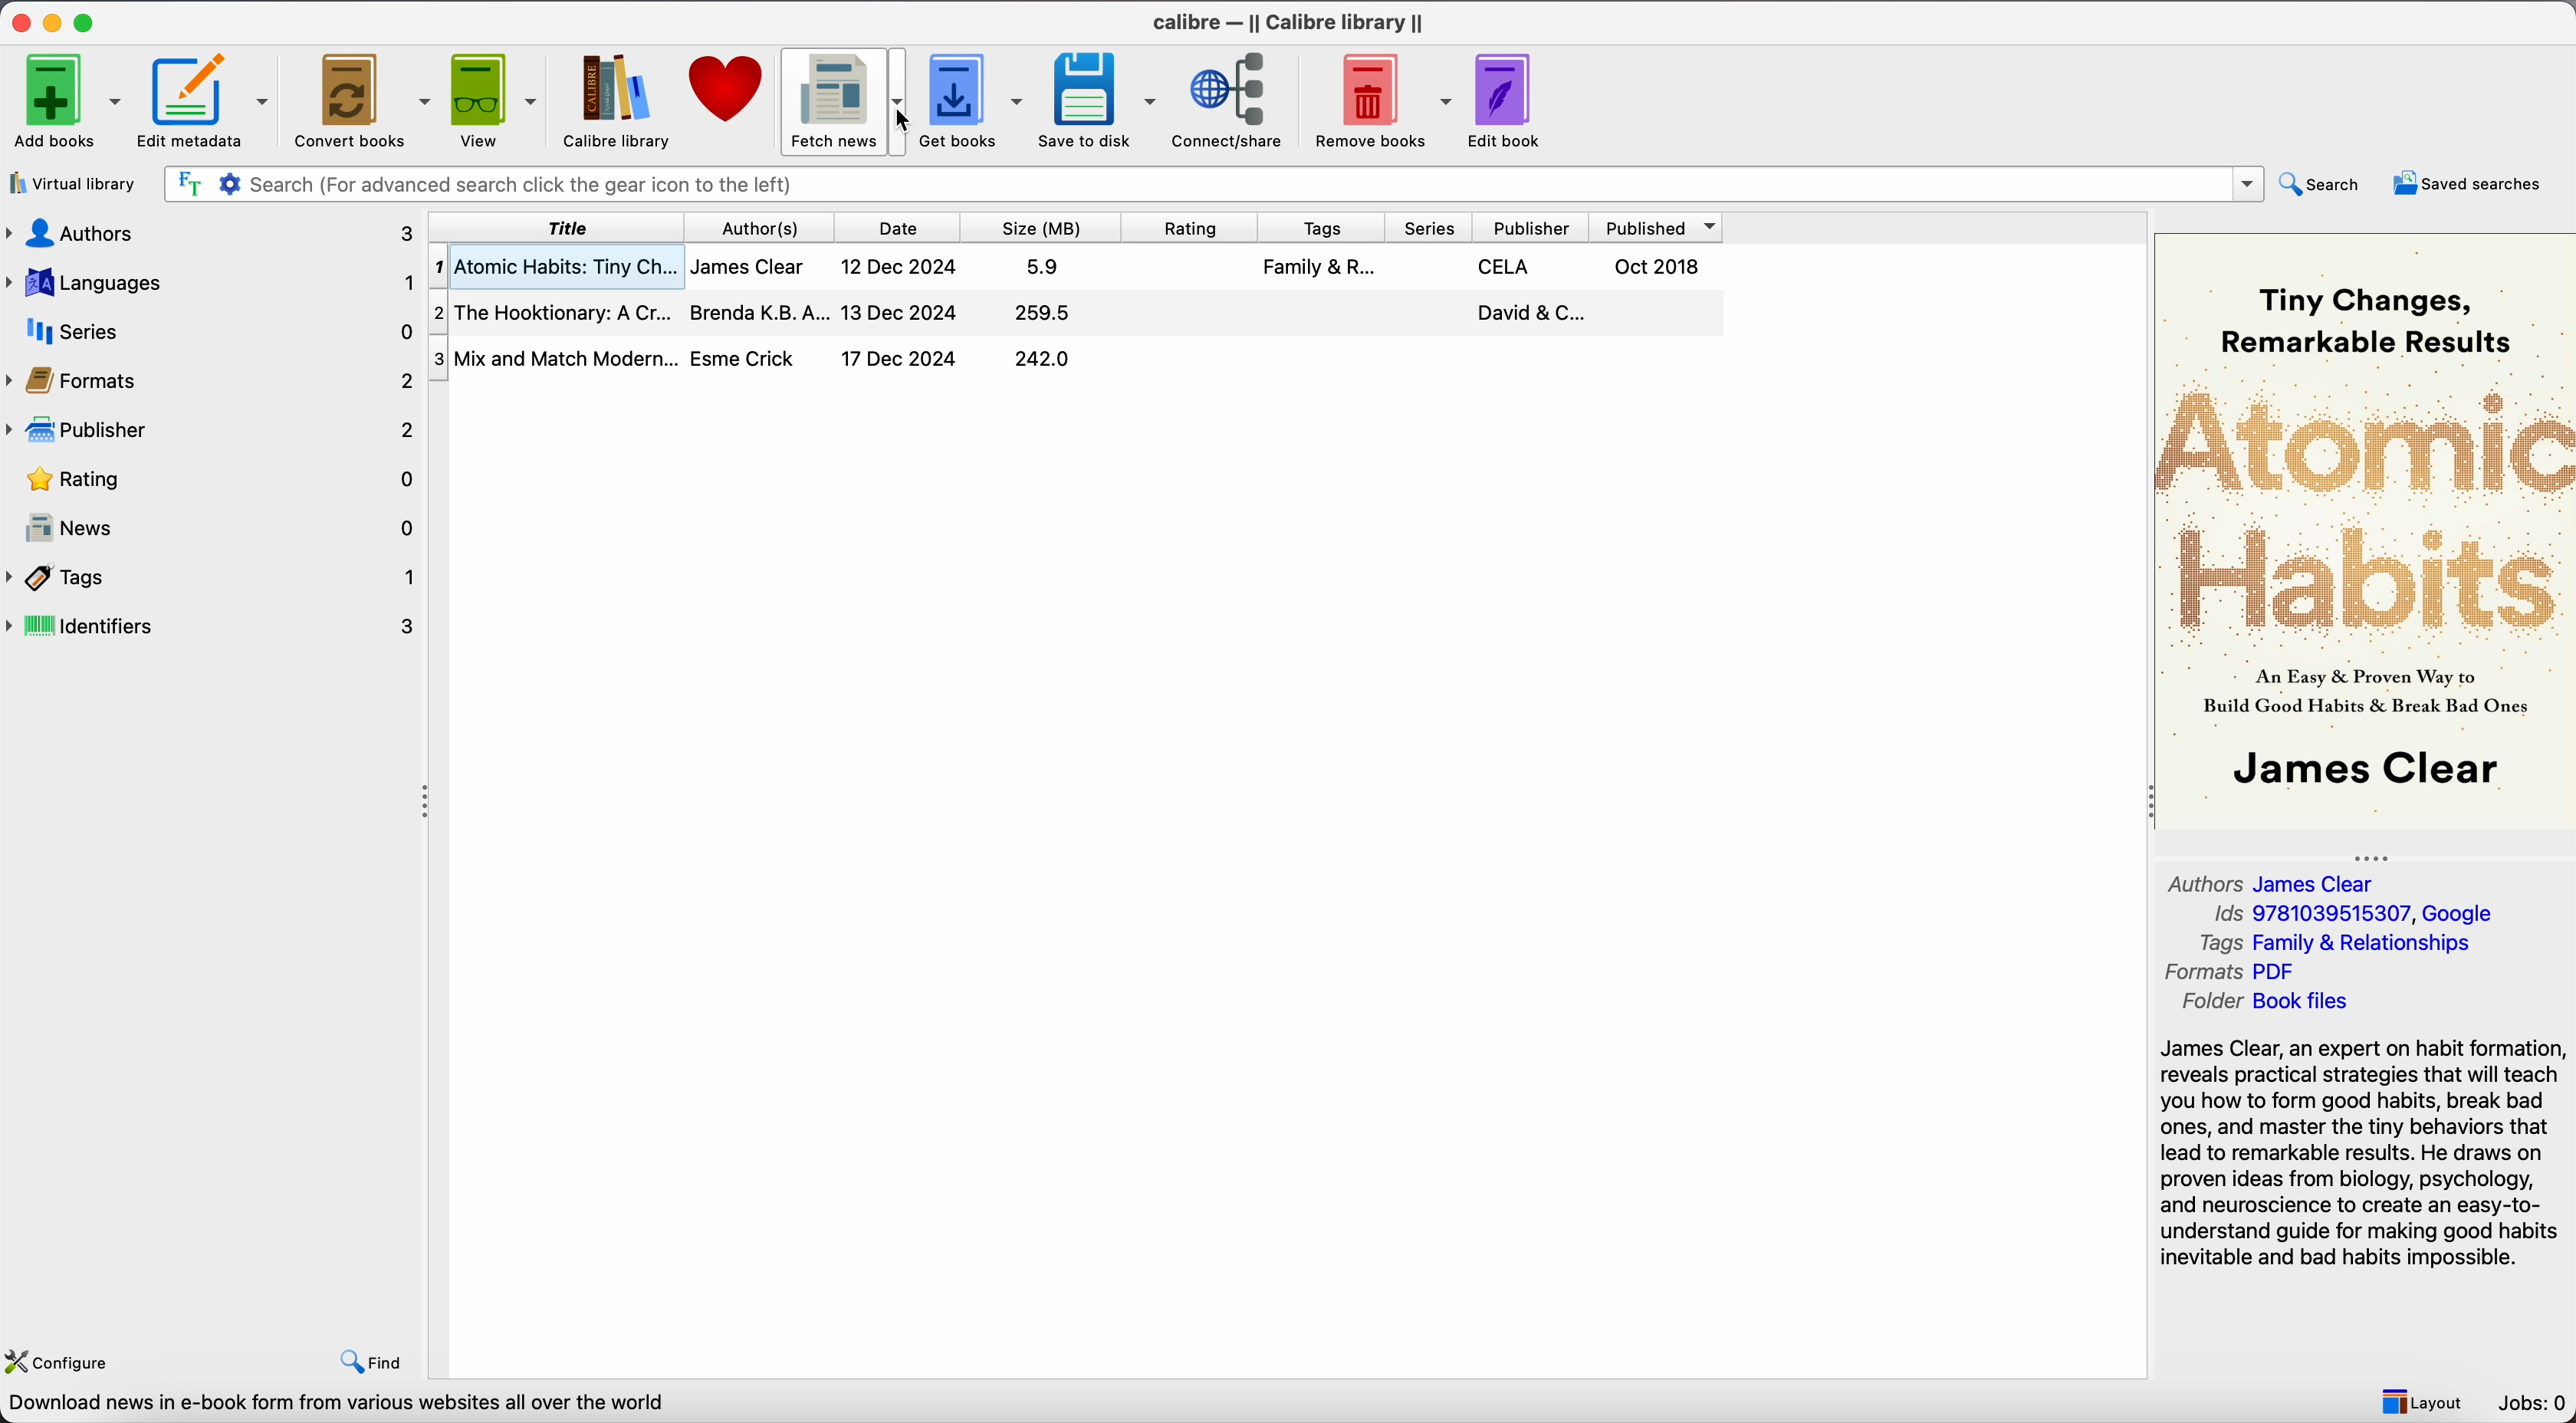  Describe the element at coordinates (2235, 973) in the screenshot. I see `Formats Pdf` at that location.